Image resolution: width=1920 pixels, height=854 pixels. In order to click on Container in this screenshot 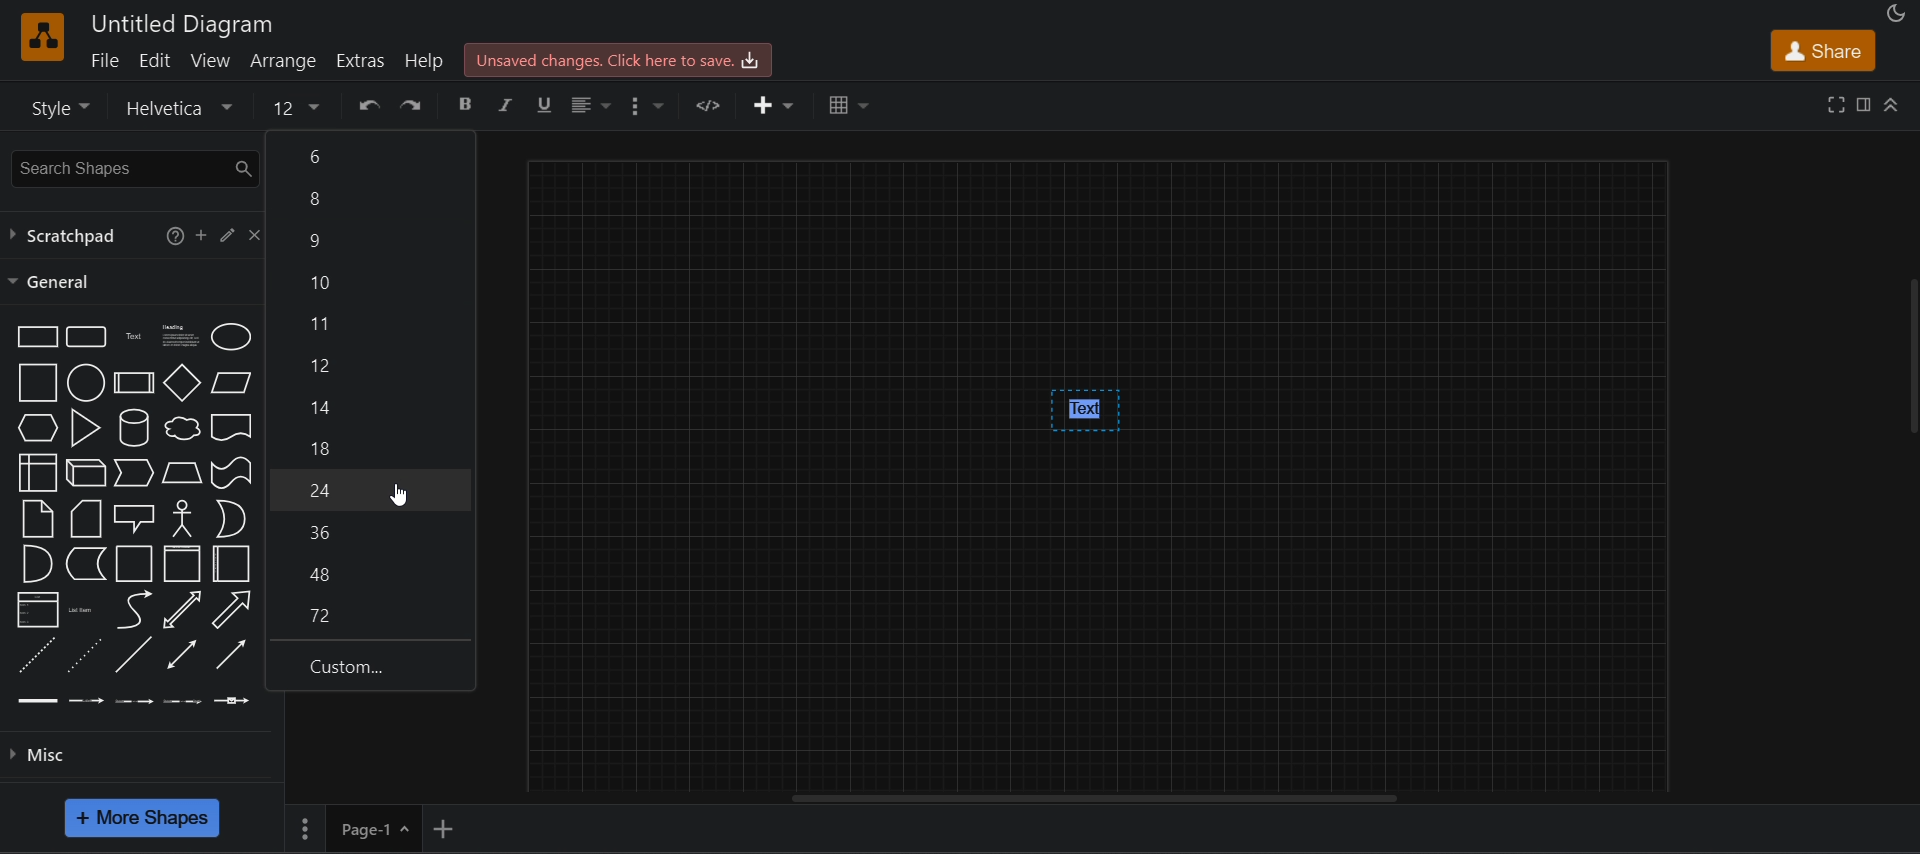, I will do `click(183, 564)`.